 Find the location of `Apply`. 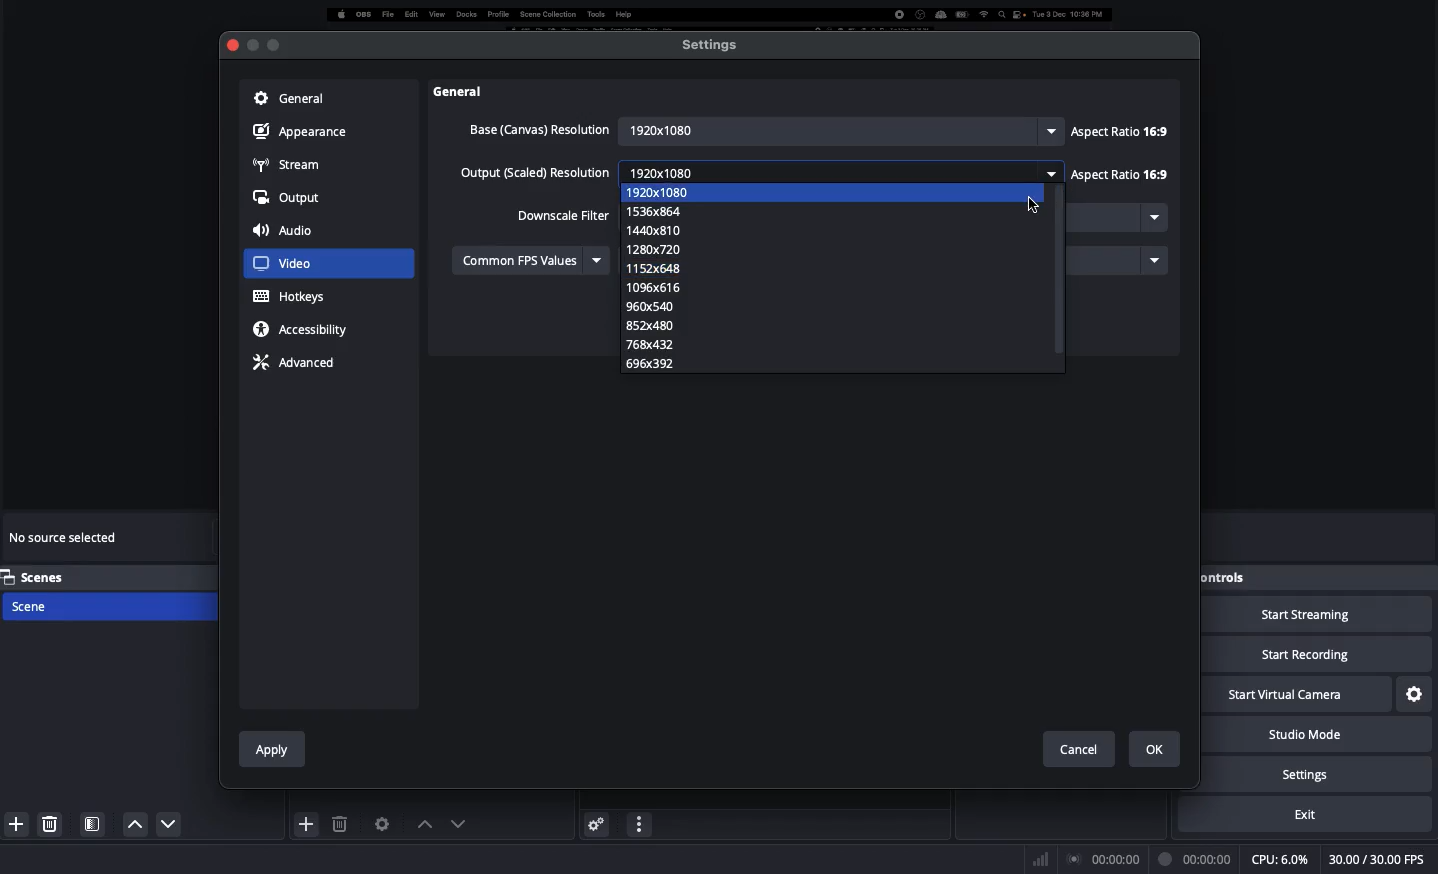

Apply is located at coordinates (273, 746).